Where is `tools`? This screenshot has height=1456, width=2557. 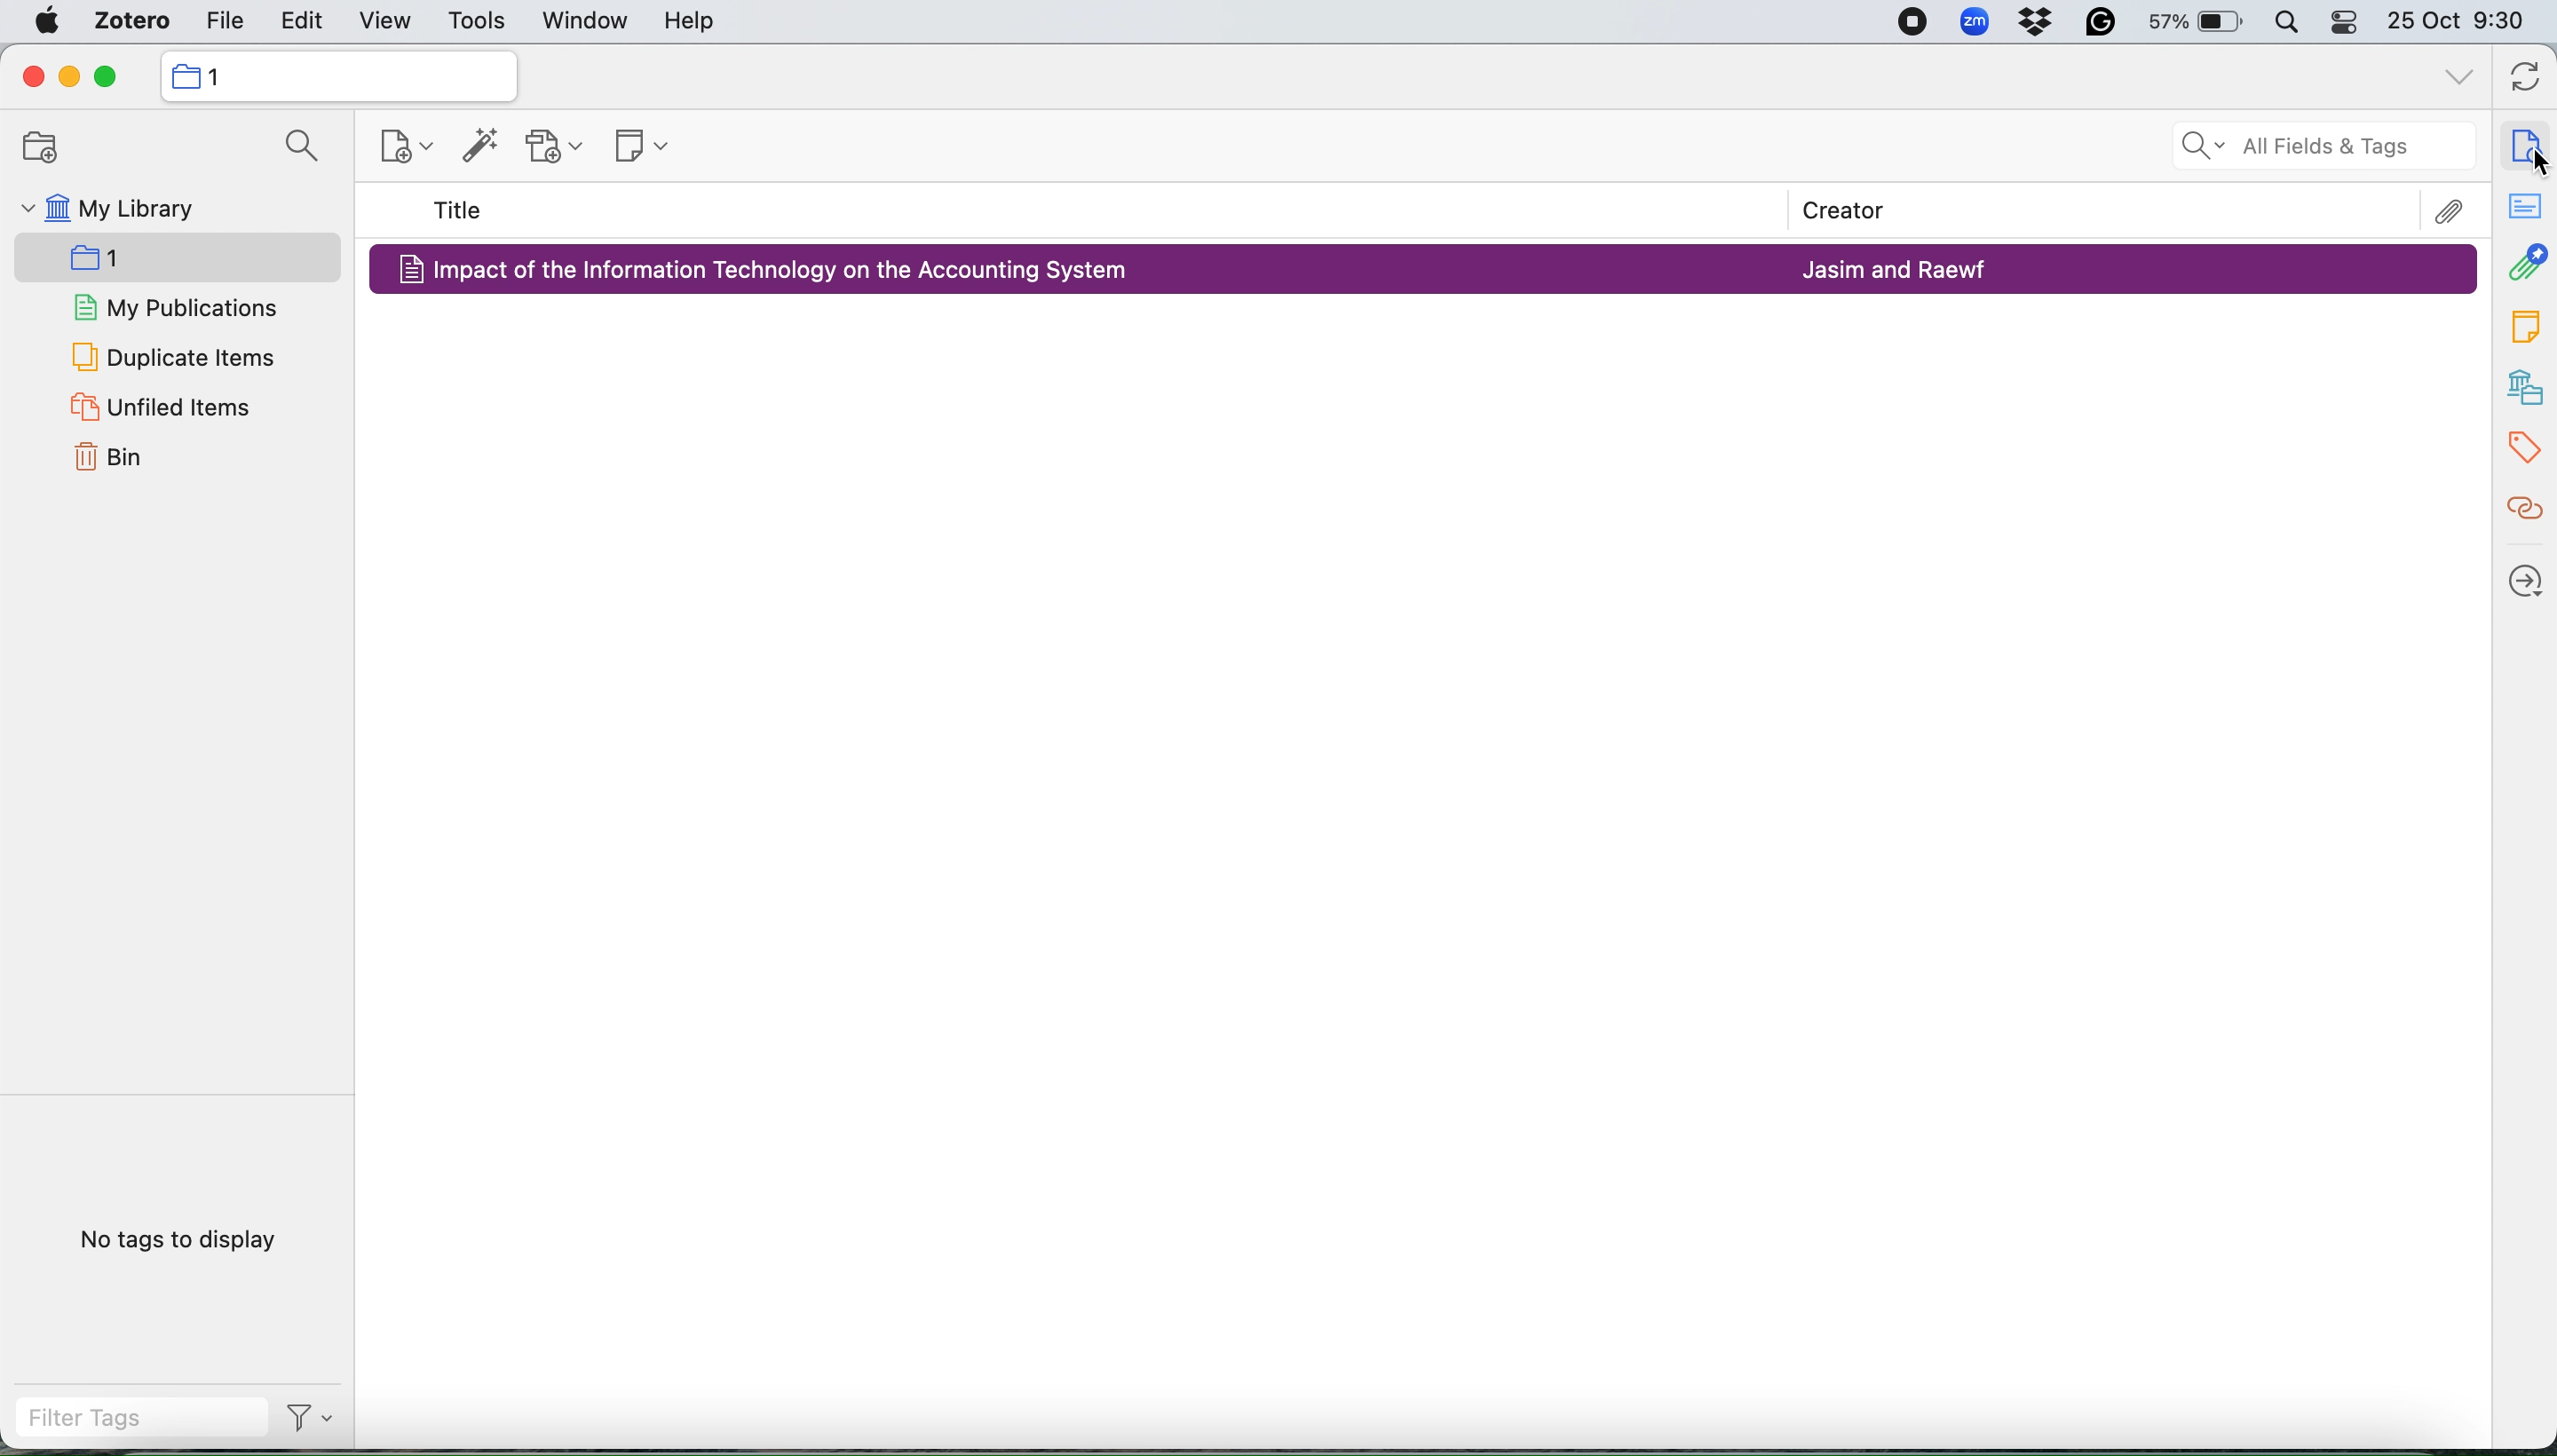 tools is located at coordinates (478, 19).